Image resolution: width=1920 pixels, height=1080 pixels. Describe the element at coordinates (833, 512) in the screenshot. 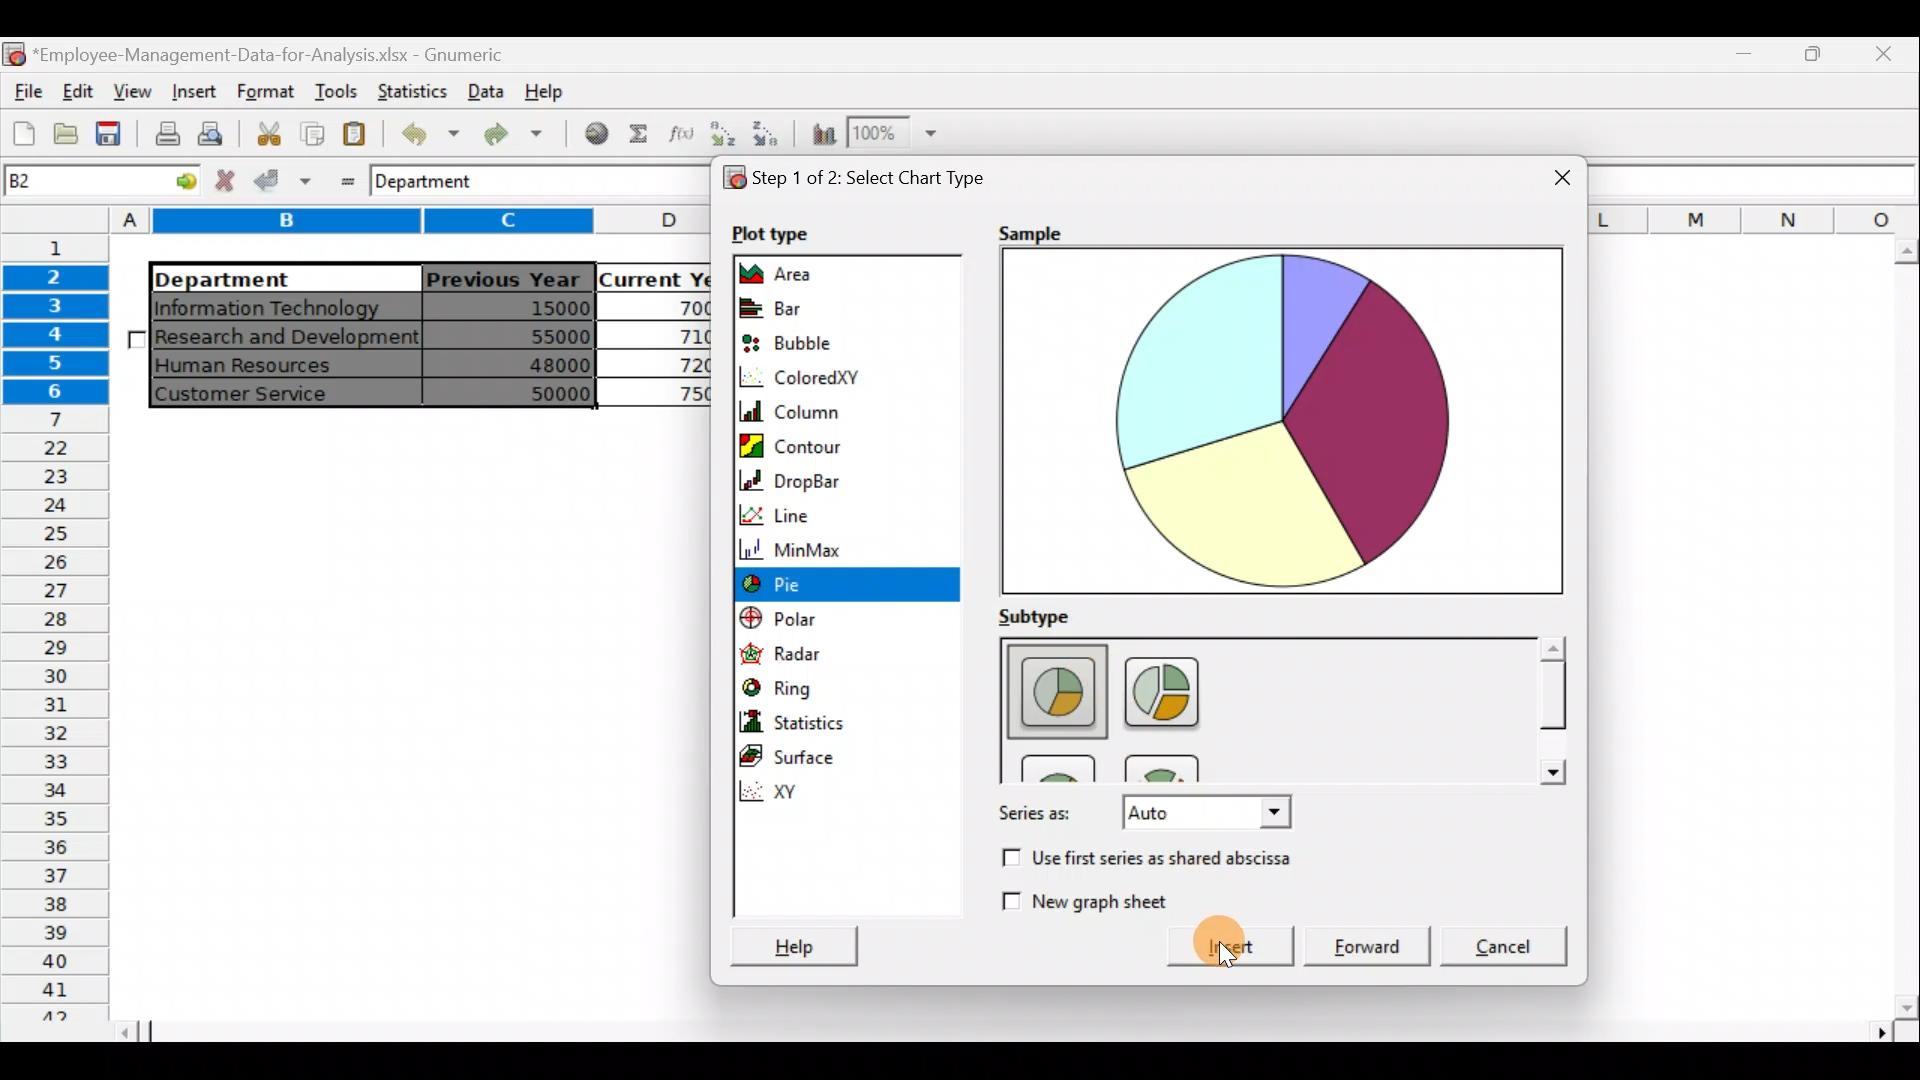

I see `Line` at that location.